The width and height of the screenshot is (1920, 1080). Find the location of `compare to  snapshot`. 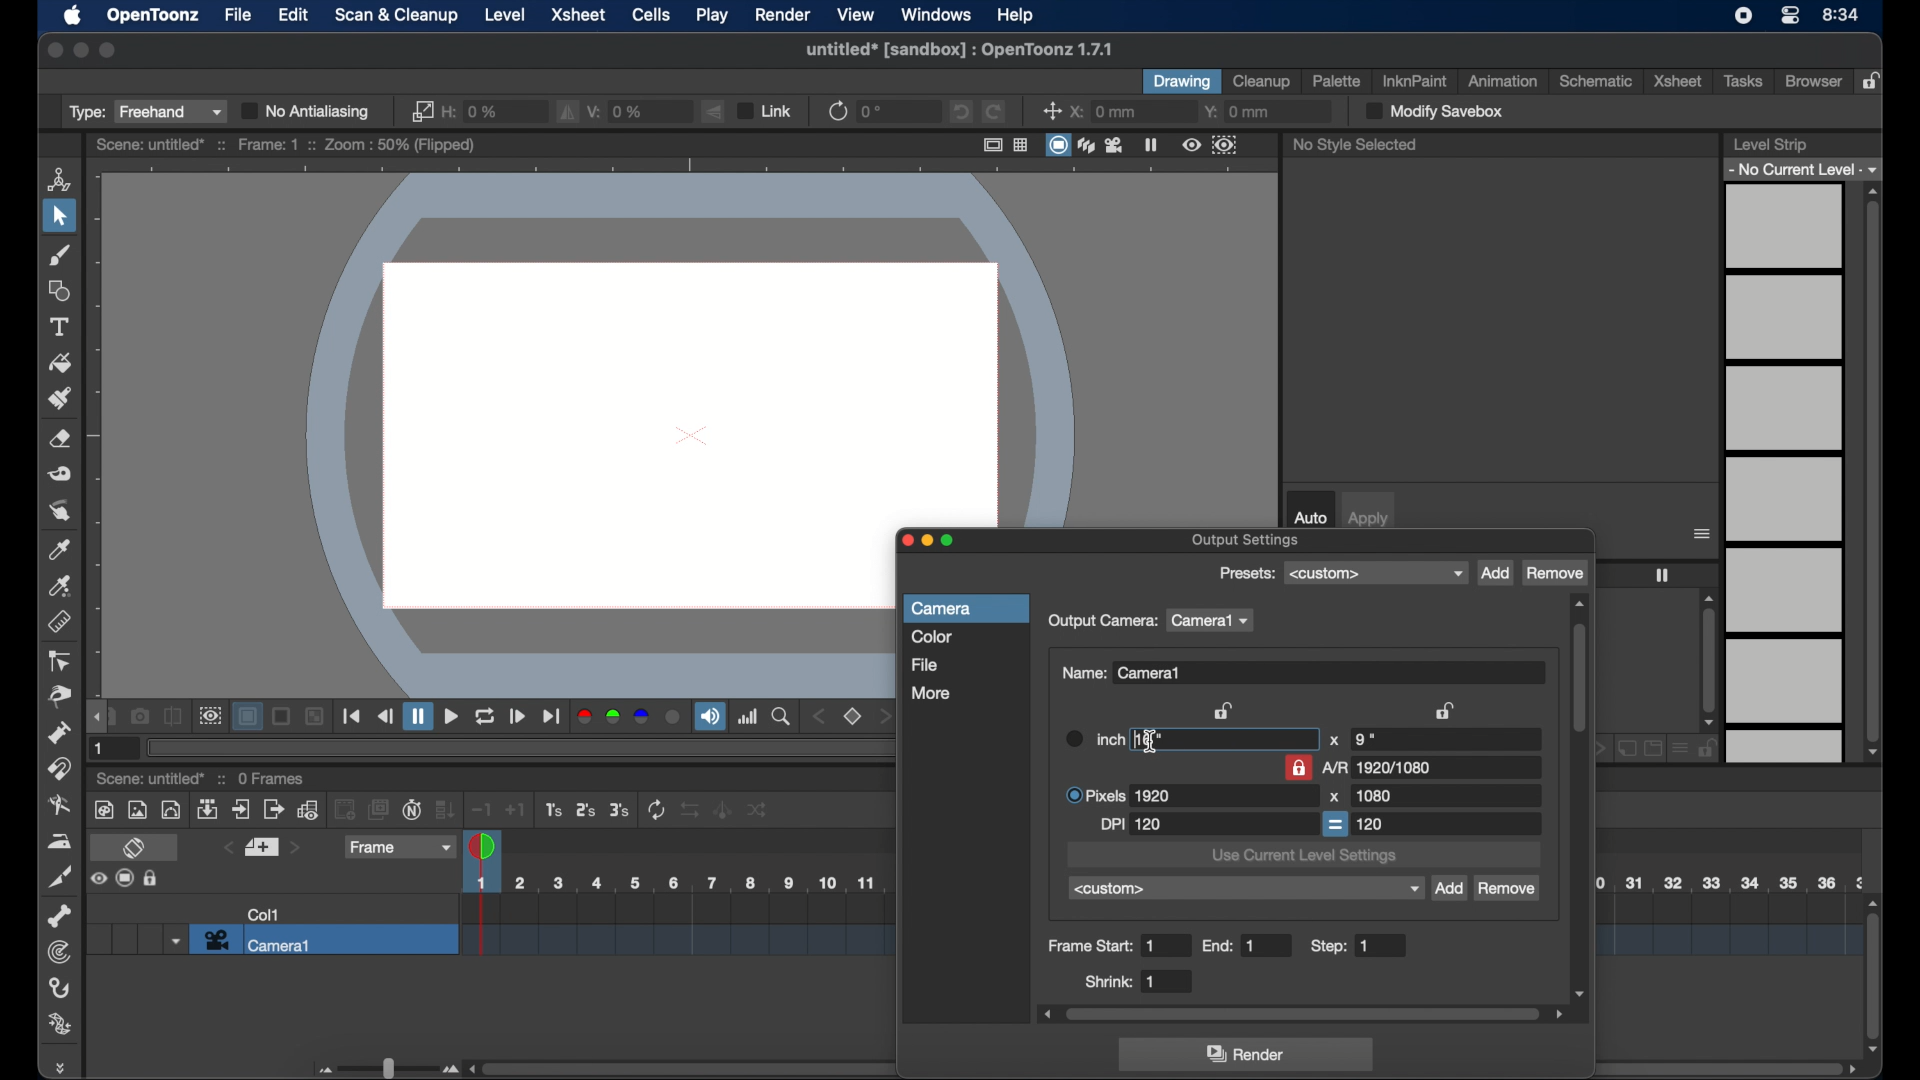

compare to  snapshot is located at coordinates (173, 717).